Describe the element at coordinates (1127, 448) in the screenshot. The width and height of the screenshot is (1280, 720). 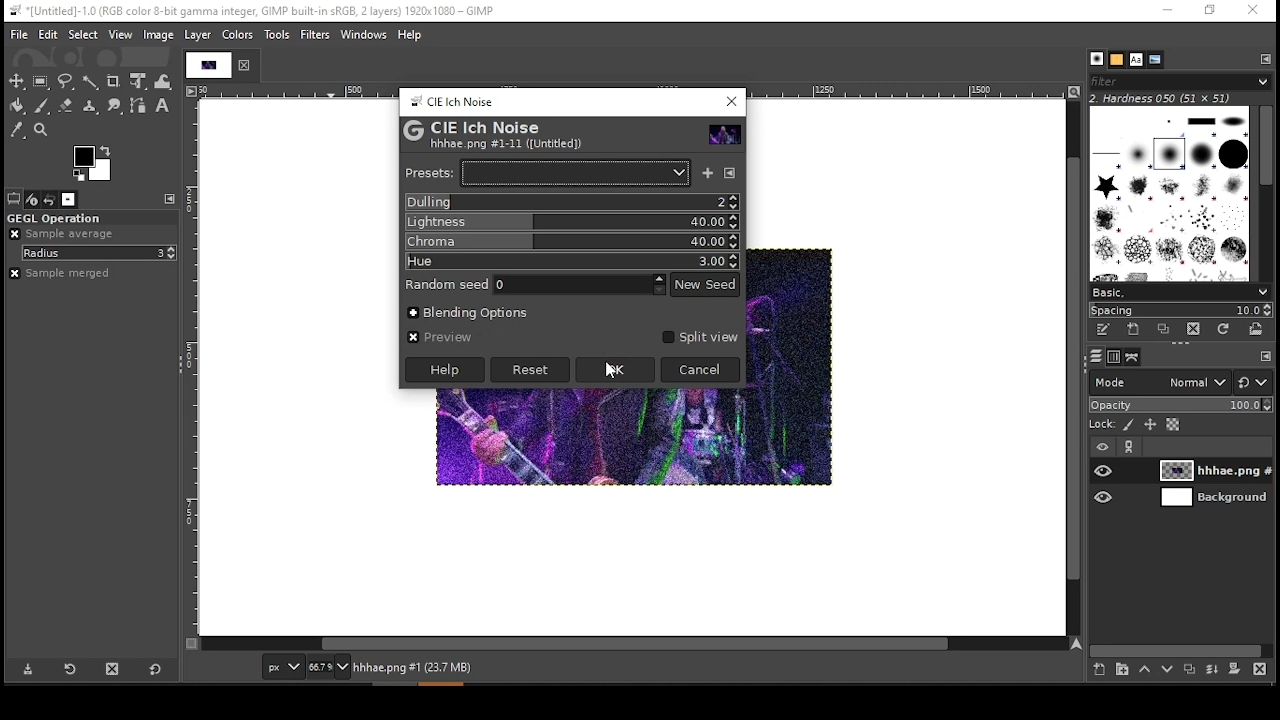
I see `link` at that location.